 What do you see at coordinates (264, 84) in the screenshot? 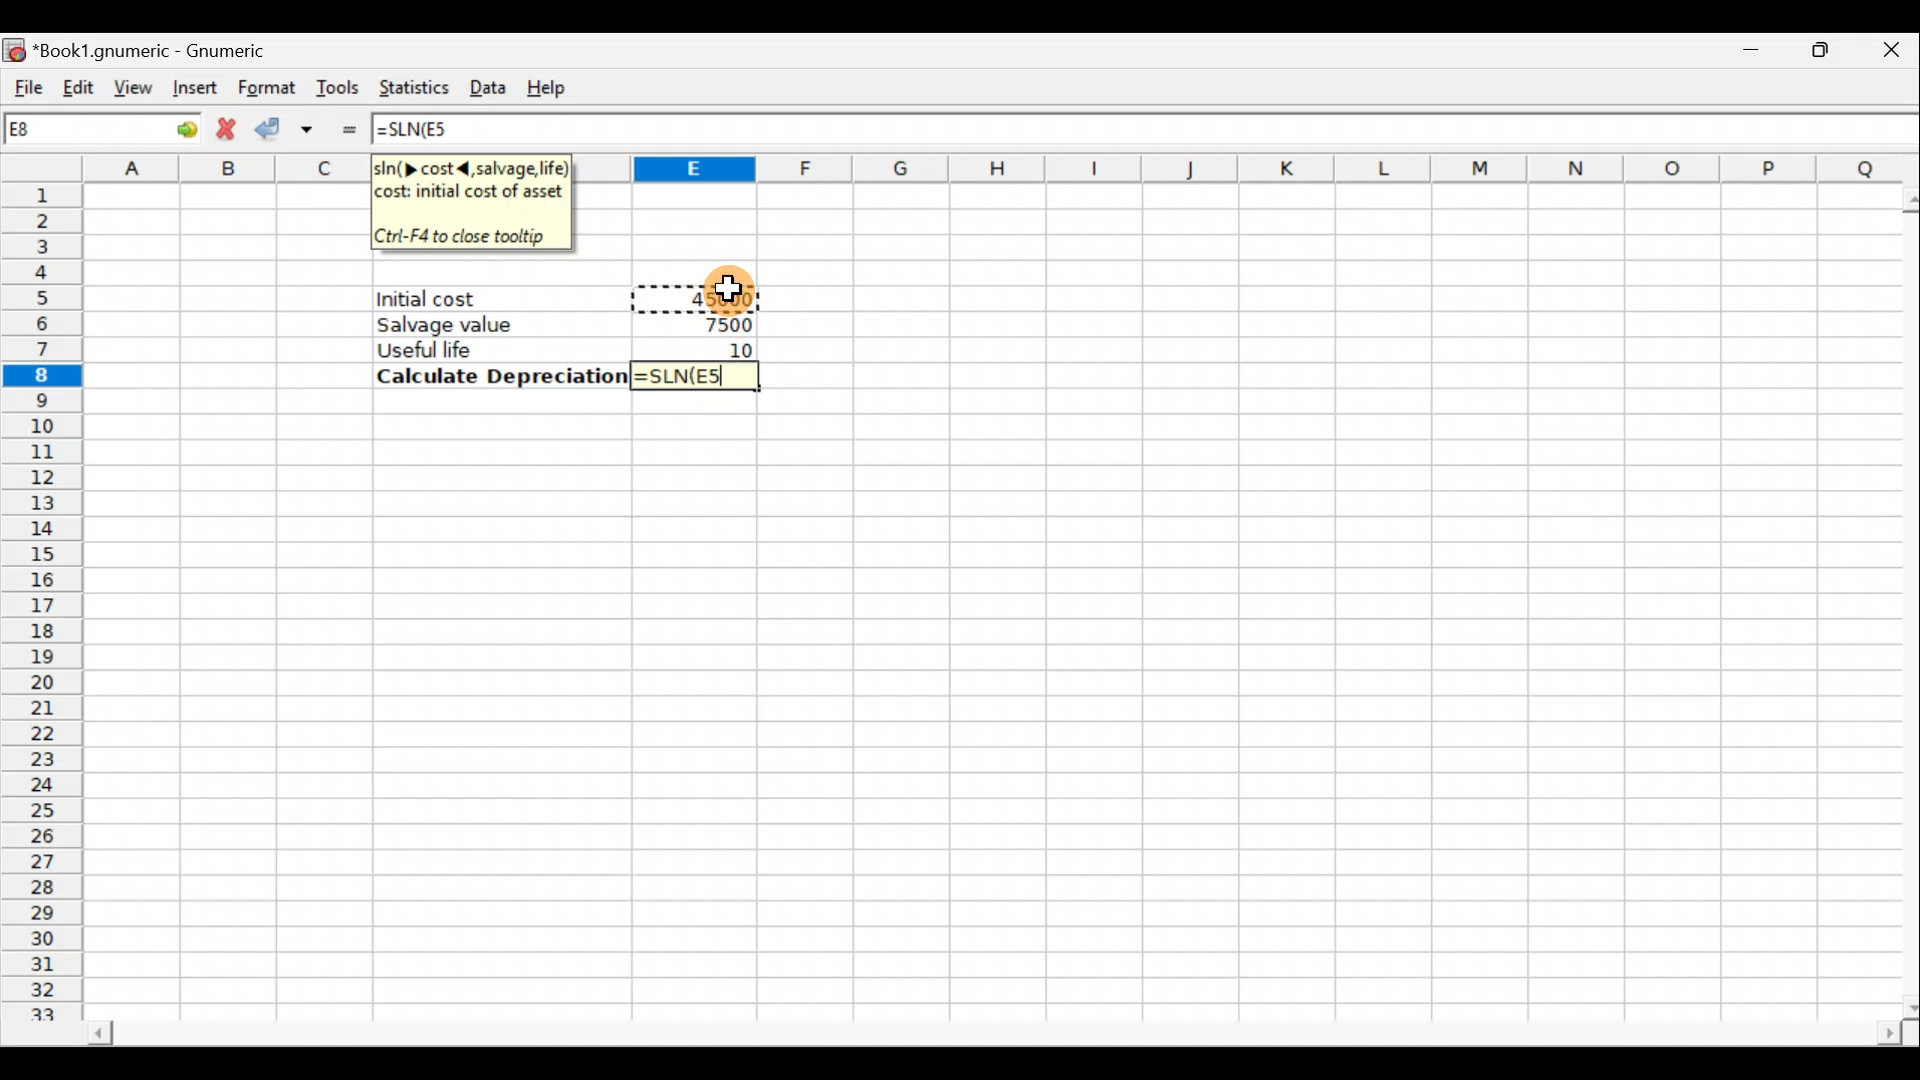
I see `Format` at bounding box center [264, 84].